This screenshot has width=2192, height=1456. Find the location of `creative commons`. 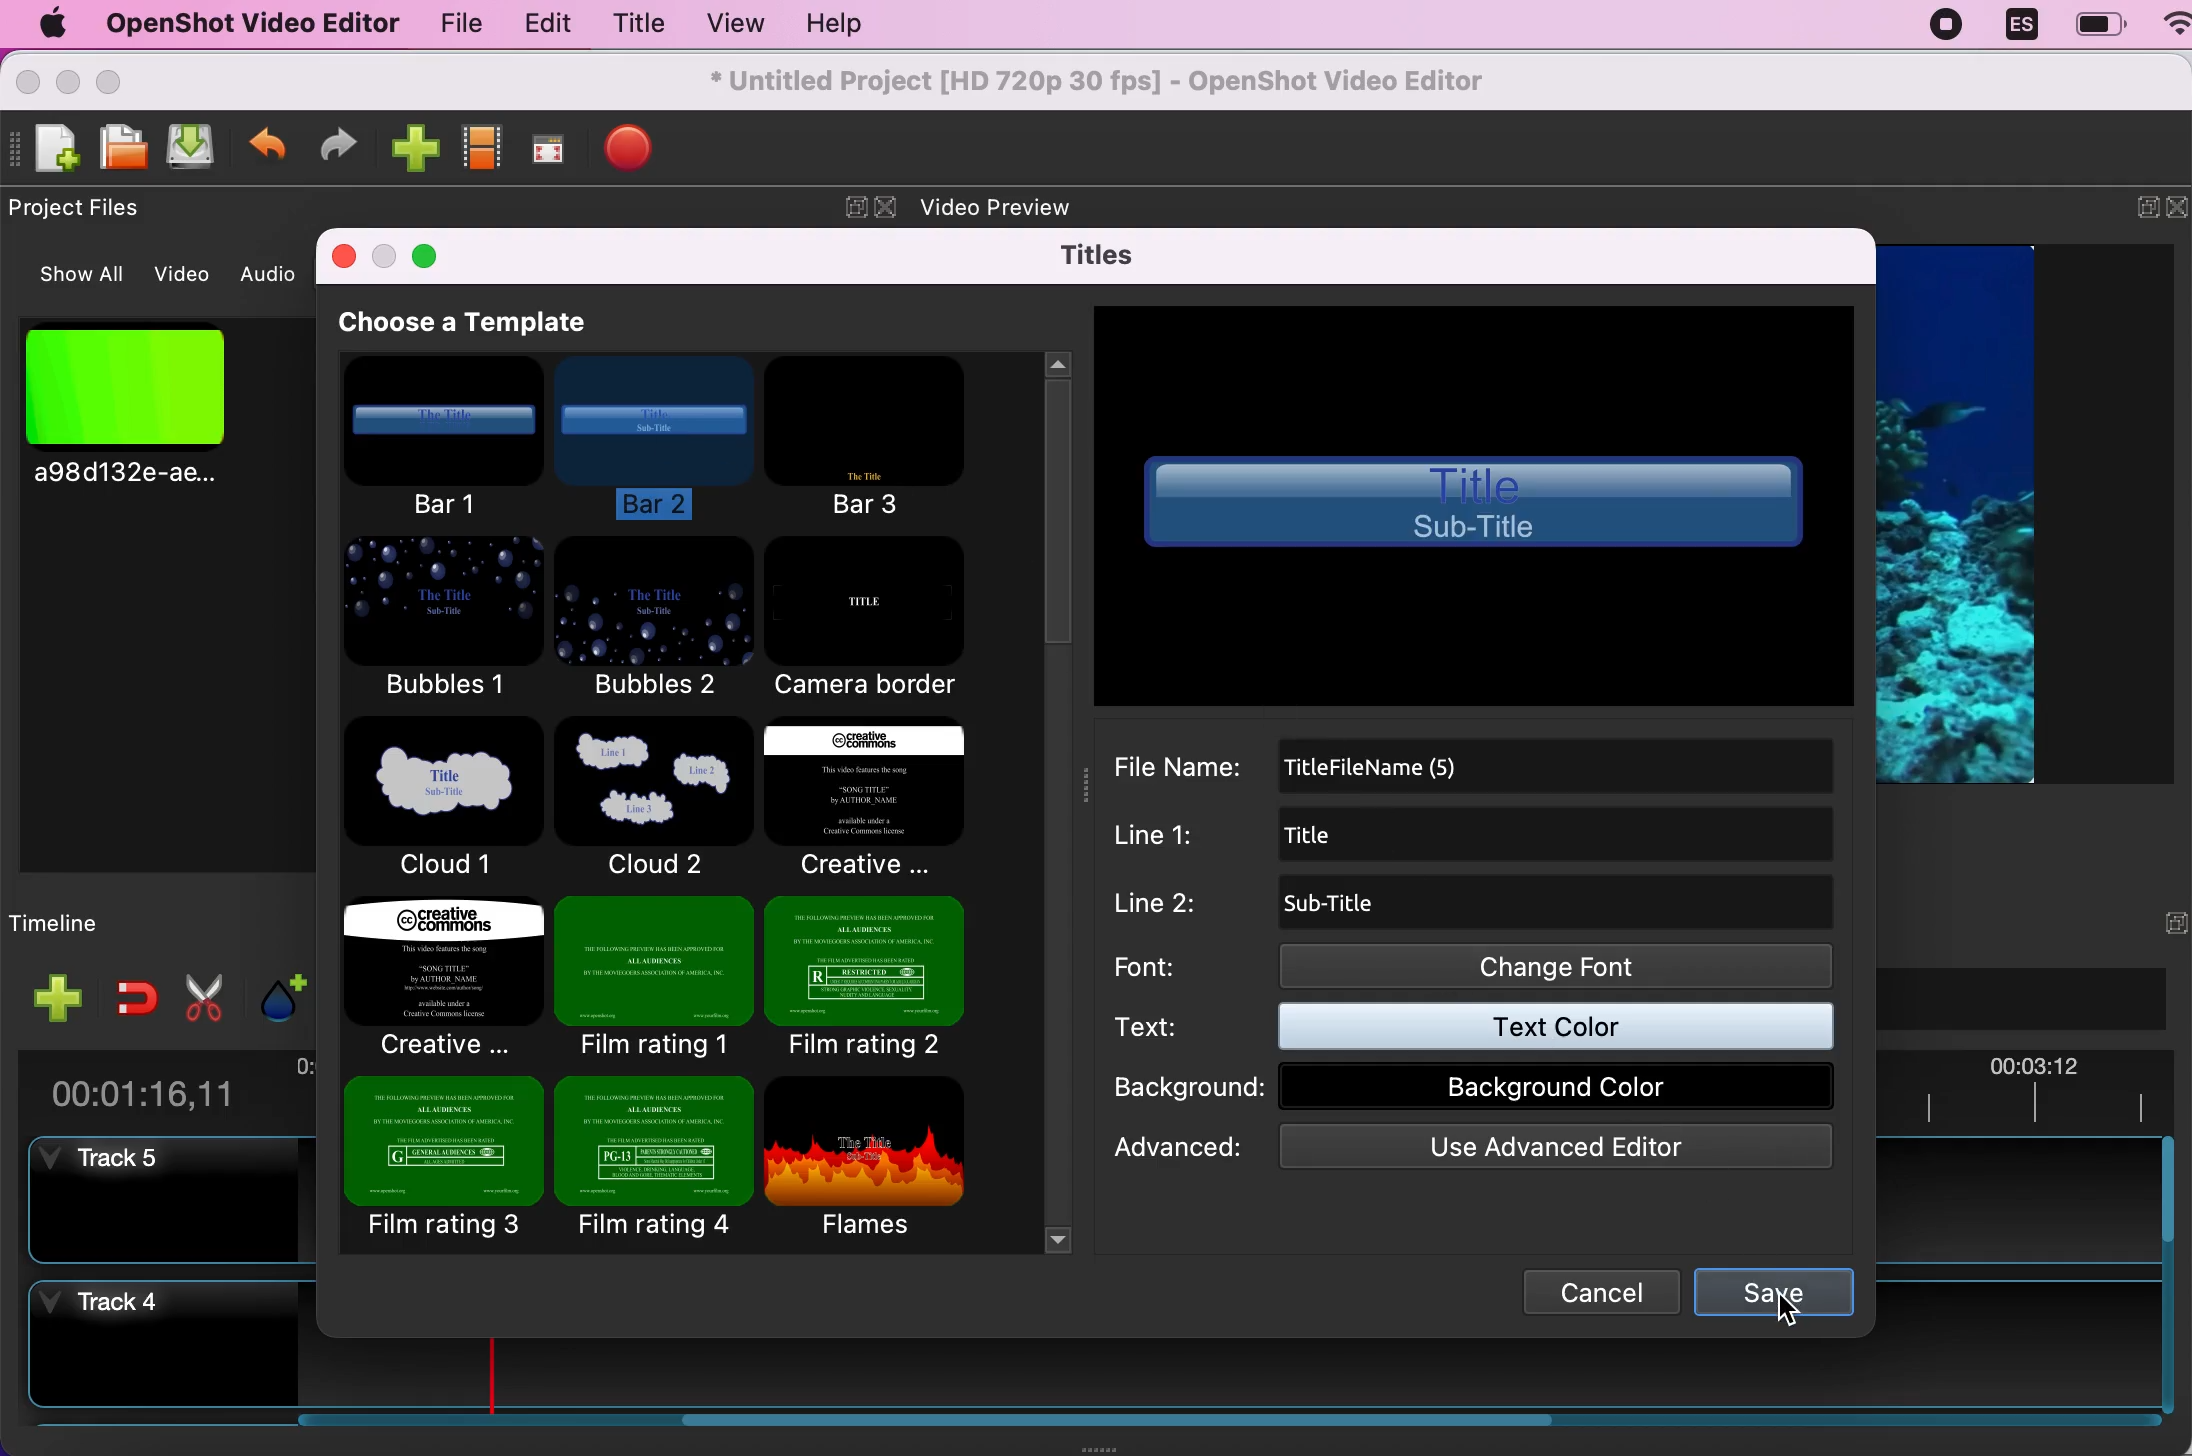

creative commons is located at coordinates (890, 801).